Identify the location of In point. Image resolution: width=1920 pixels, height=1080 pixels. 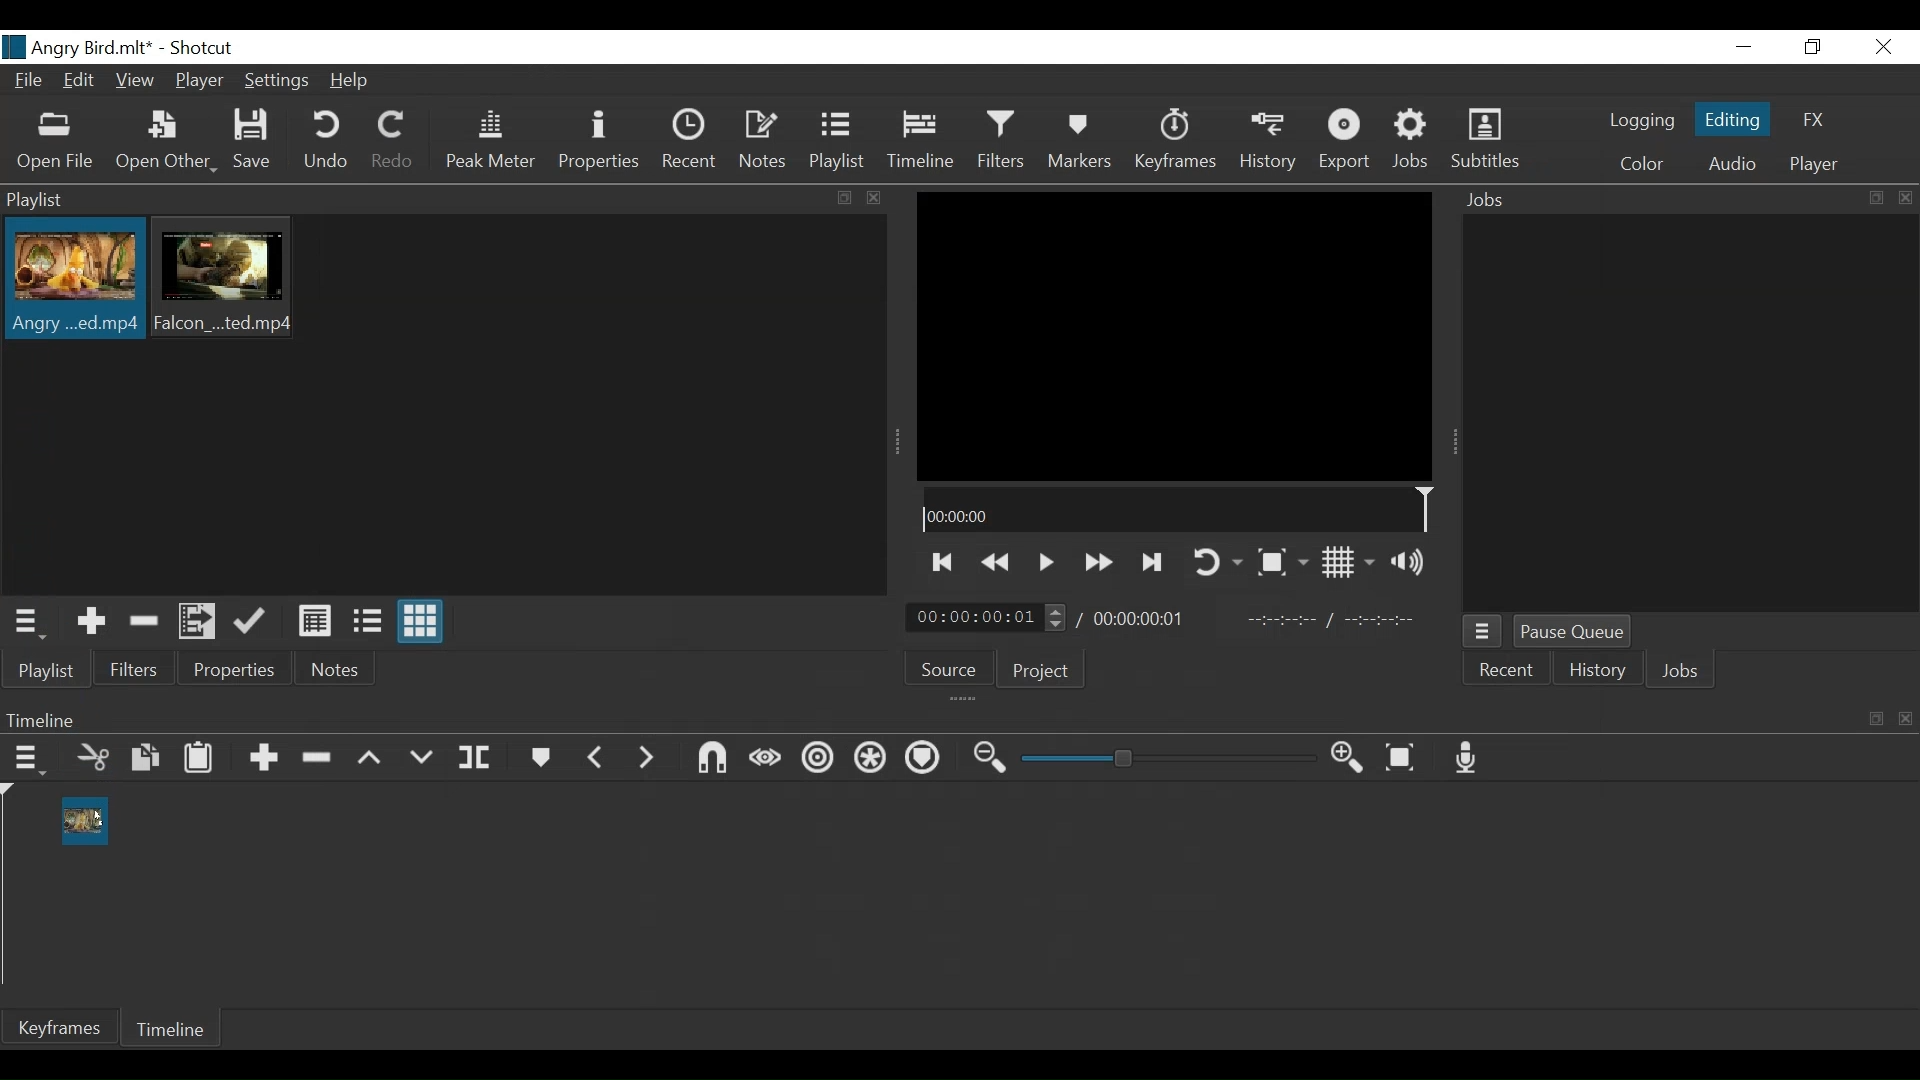
(1334, 618).